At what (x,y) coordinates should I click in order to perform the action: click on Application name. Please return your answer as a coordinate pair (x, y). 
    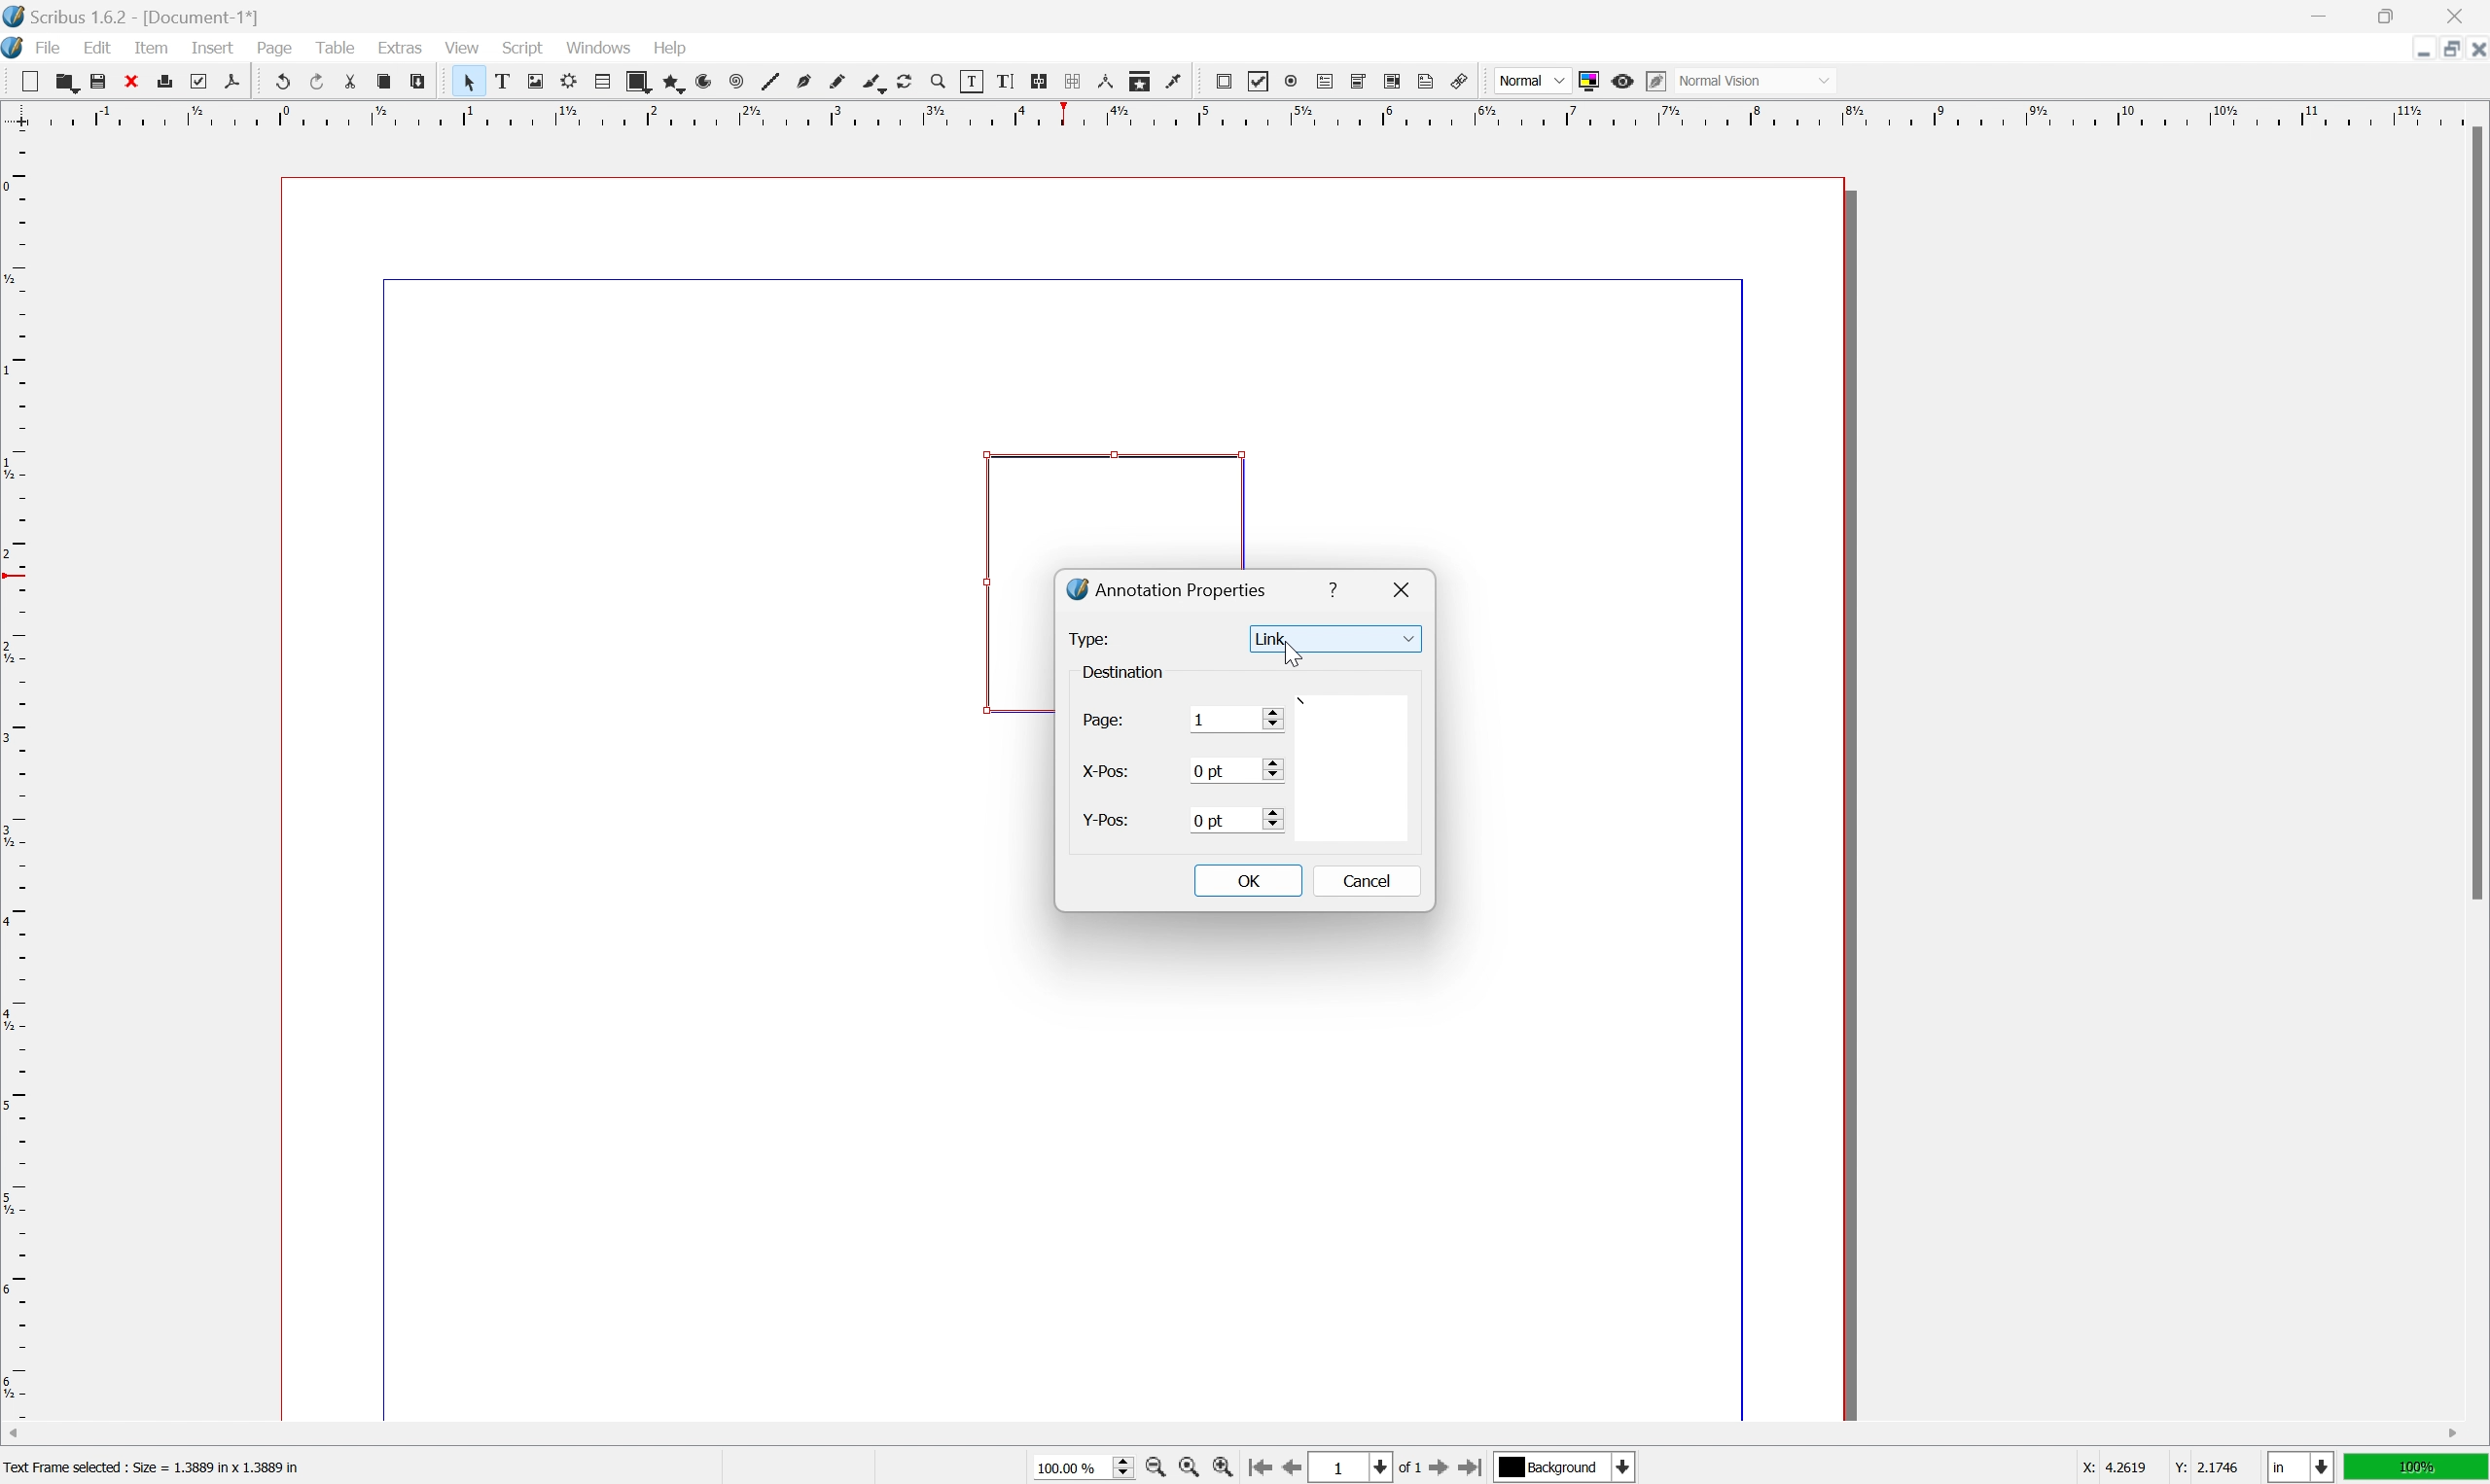
    Looking at the image, I should click on (133, 16).